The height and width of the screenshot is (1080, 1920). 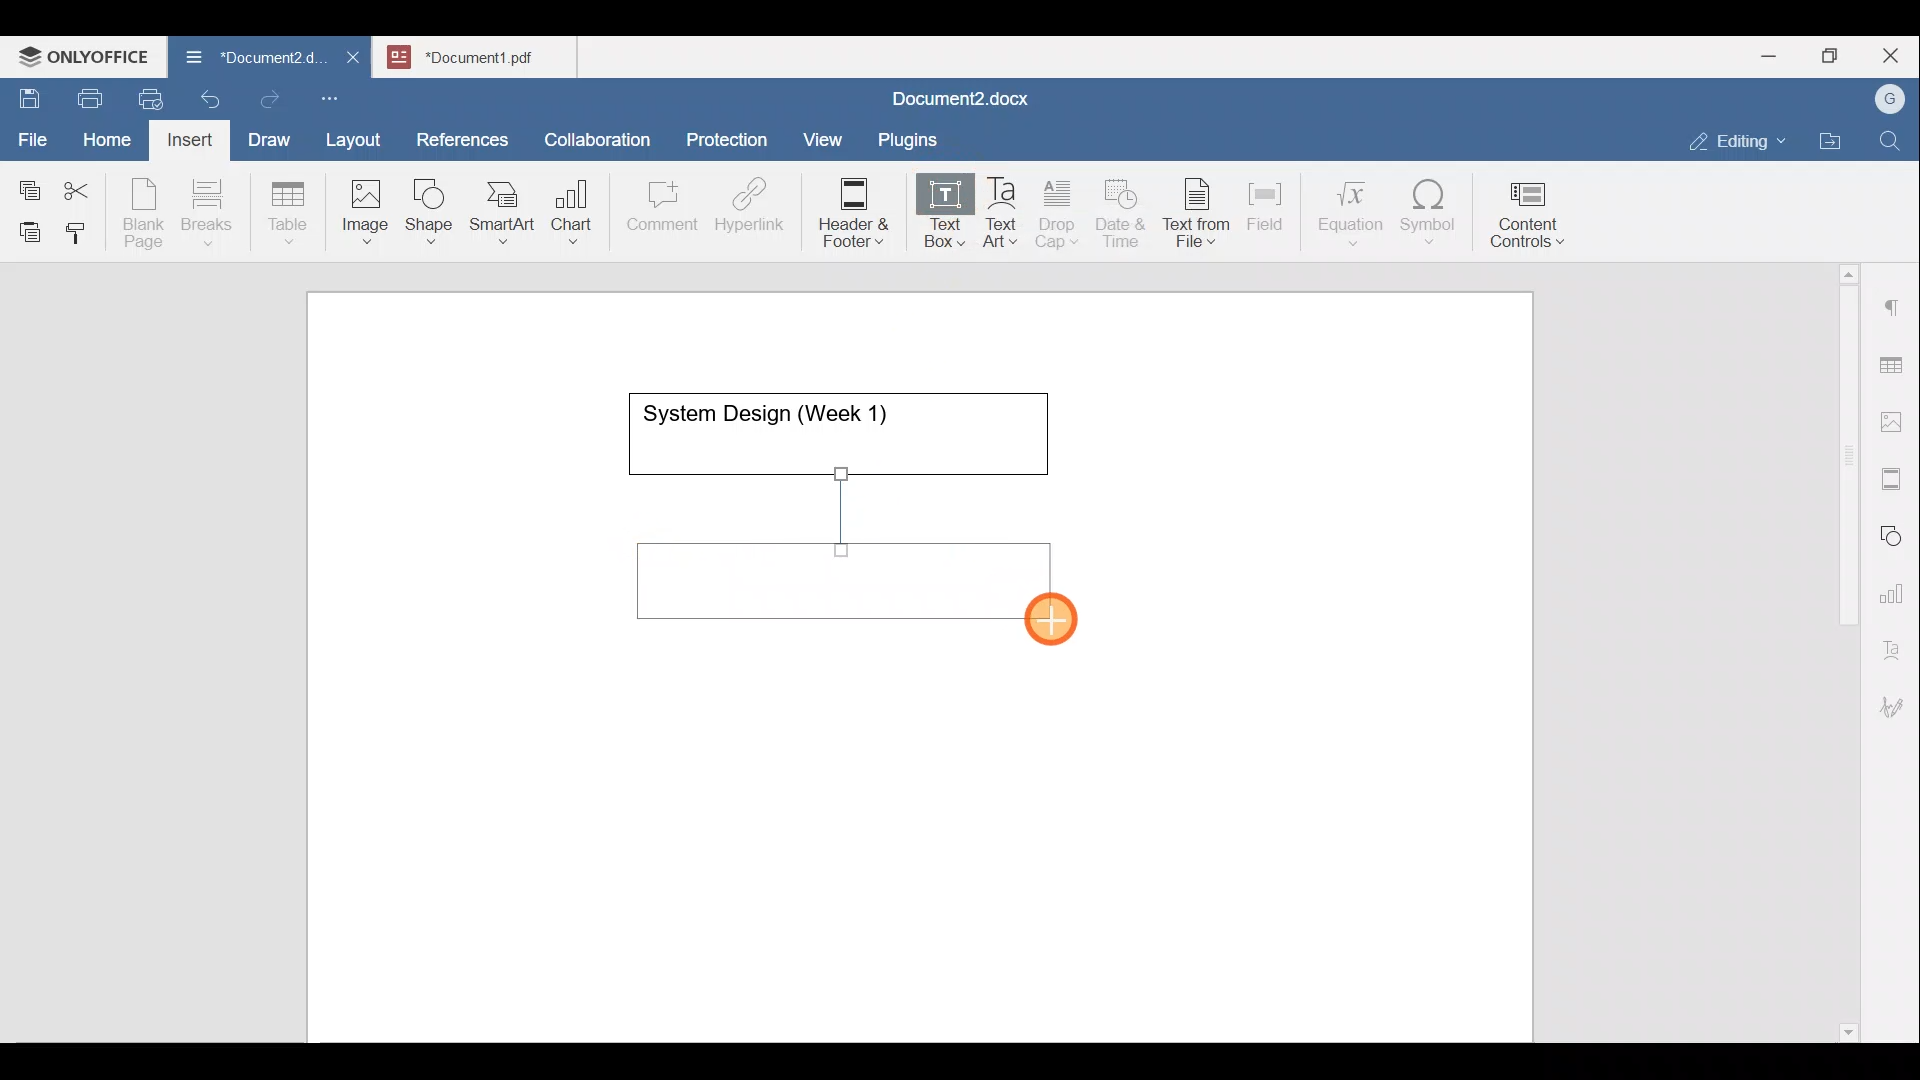 I want to click on Breaks, so click(x=206, y=214).